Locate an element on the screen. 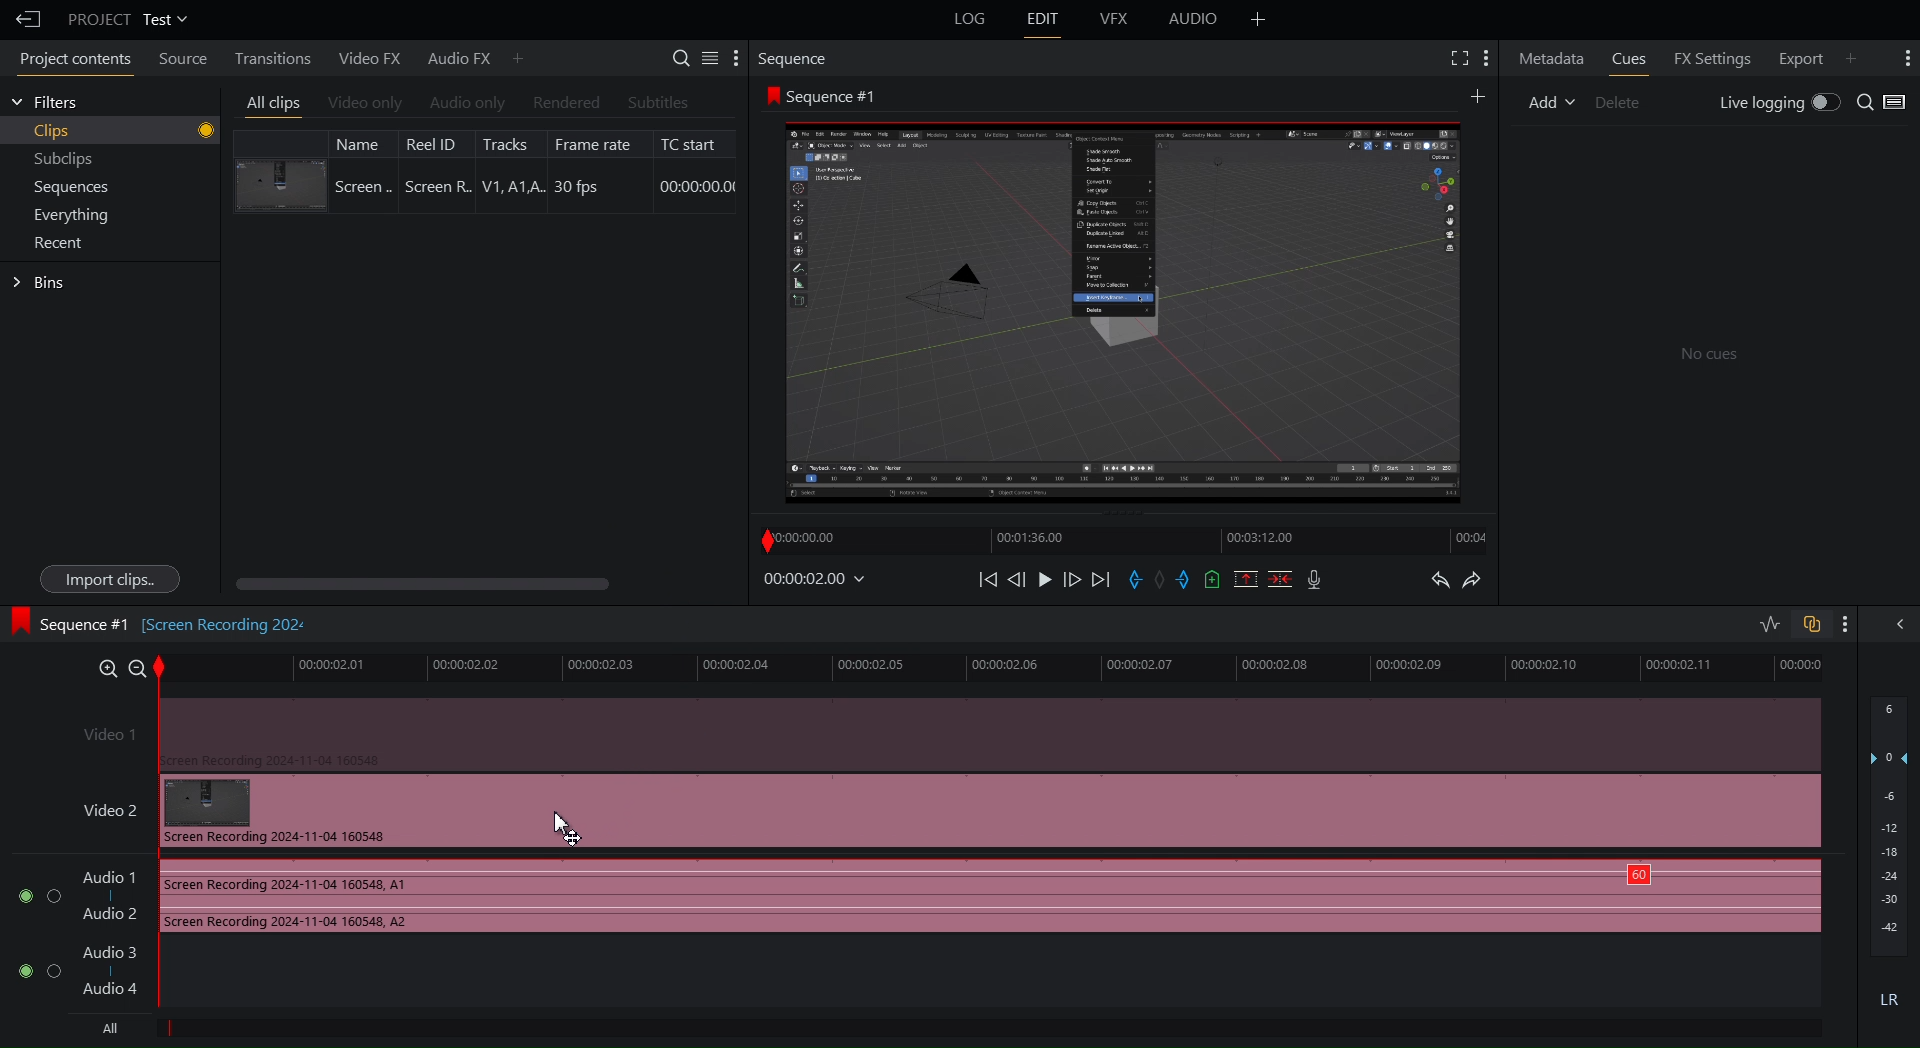 Image resolution: width=1920 pixels, height=1048 pixels. Add is located at coordinates (1551, 100).